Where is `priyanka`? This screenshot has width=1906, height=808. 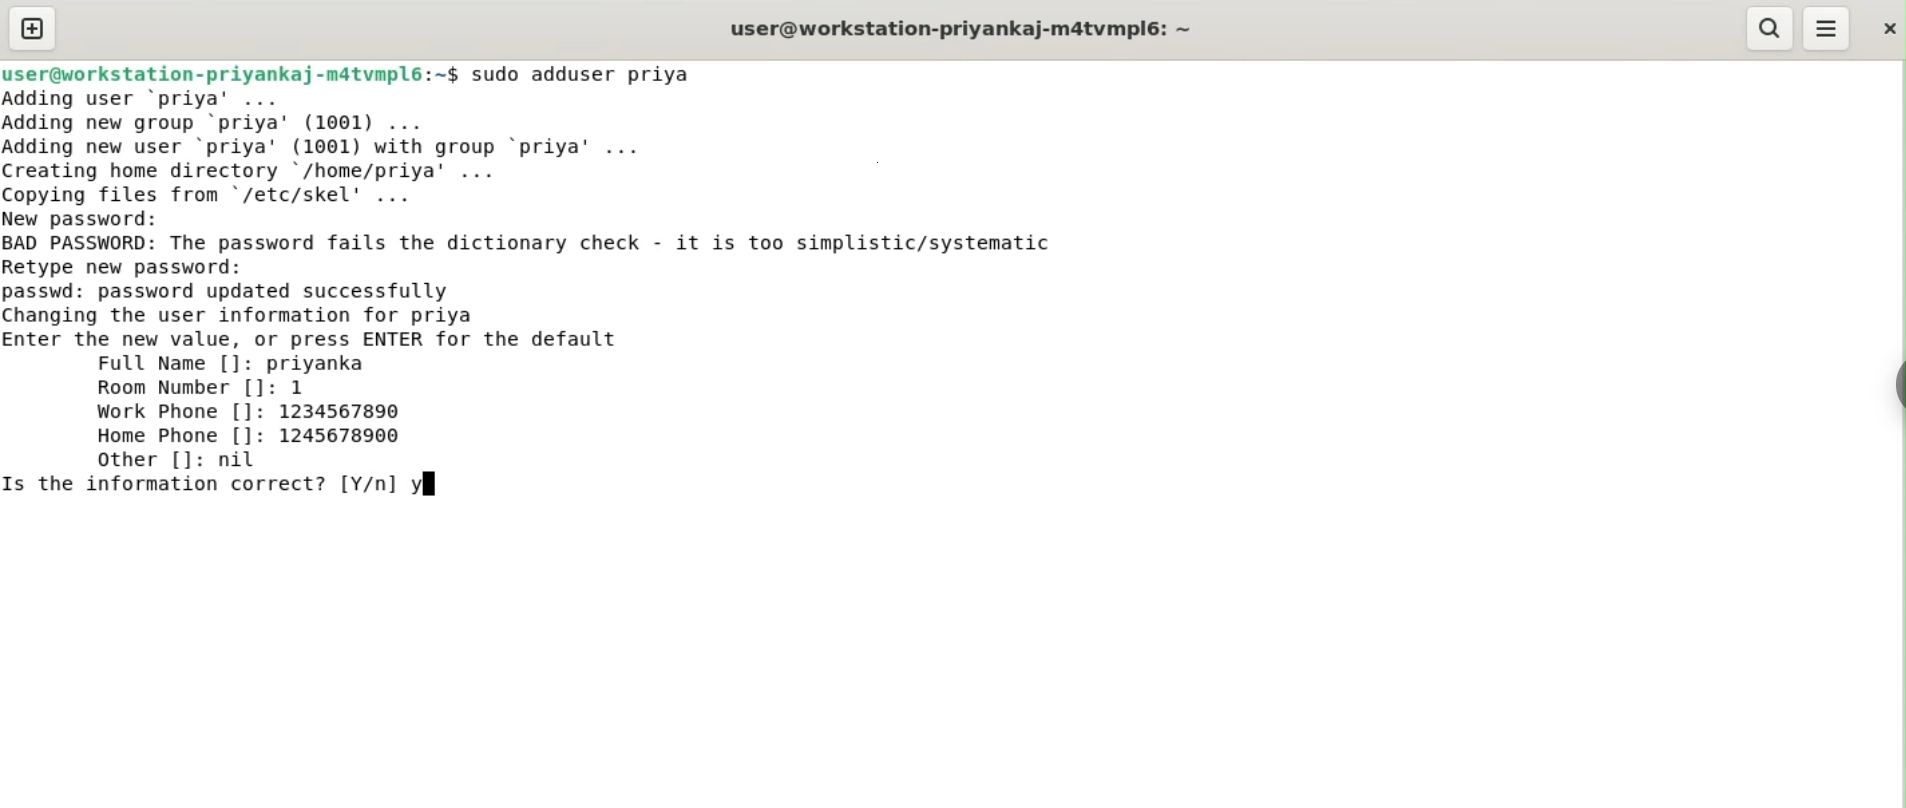
priyanka is located at coordinates (321, 363).